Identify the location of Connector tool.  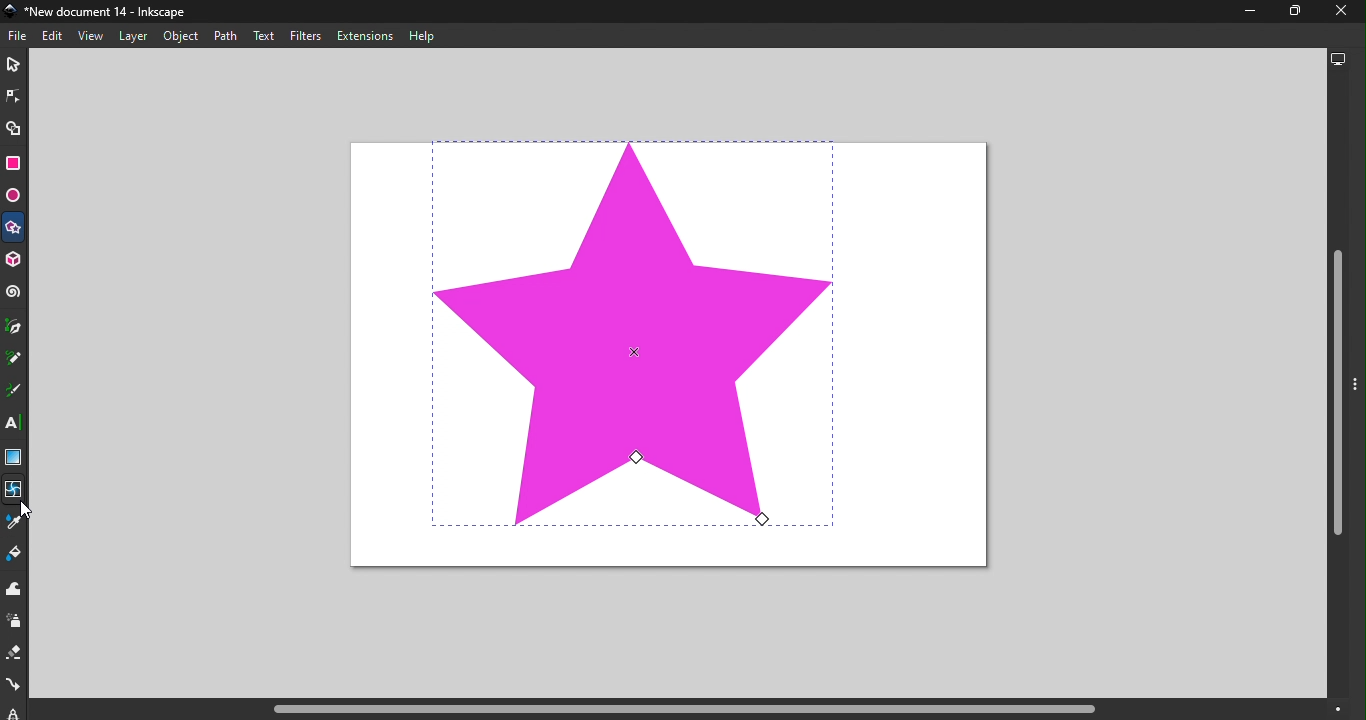
(15, 687).